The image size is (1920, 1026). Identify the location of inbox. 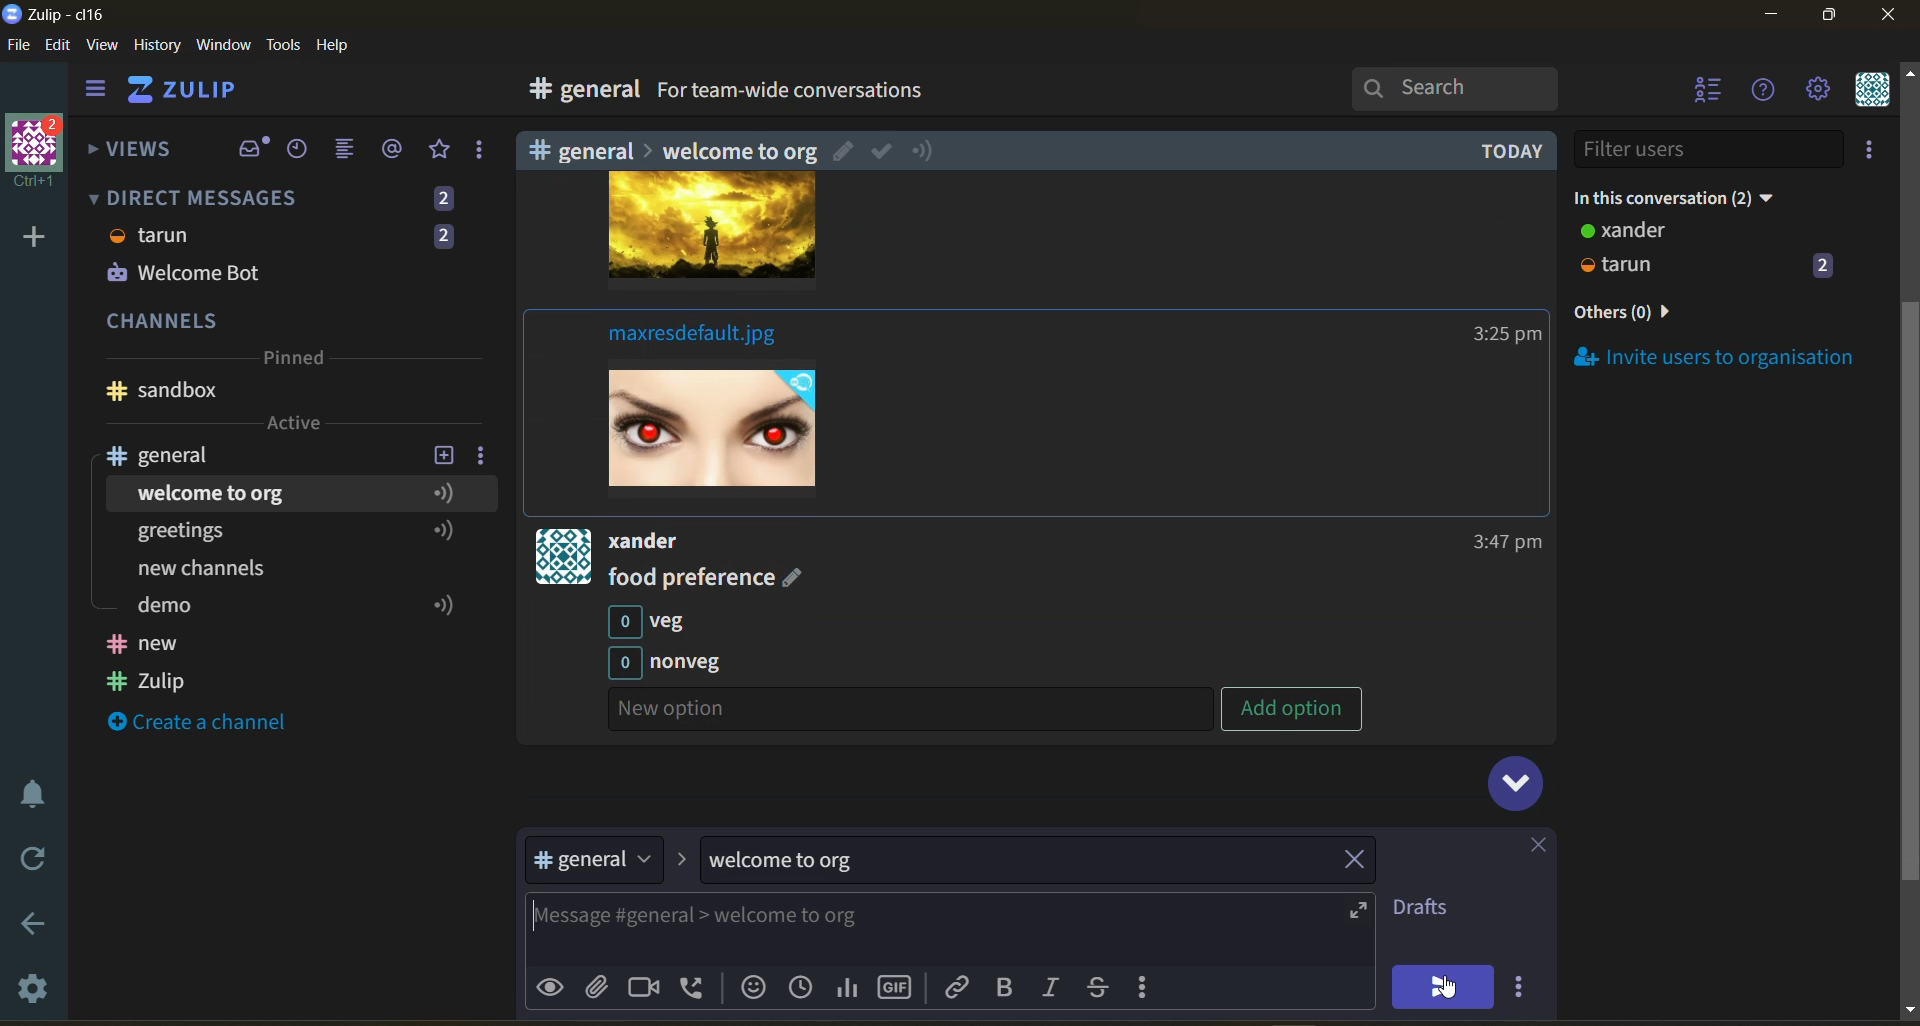
(253, 149).